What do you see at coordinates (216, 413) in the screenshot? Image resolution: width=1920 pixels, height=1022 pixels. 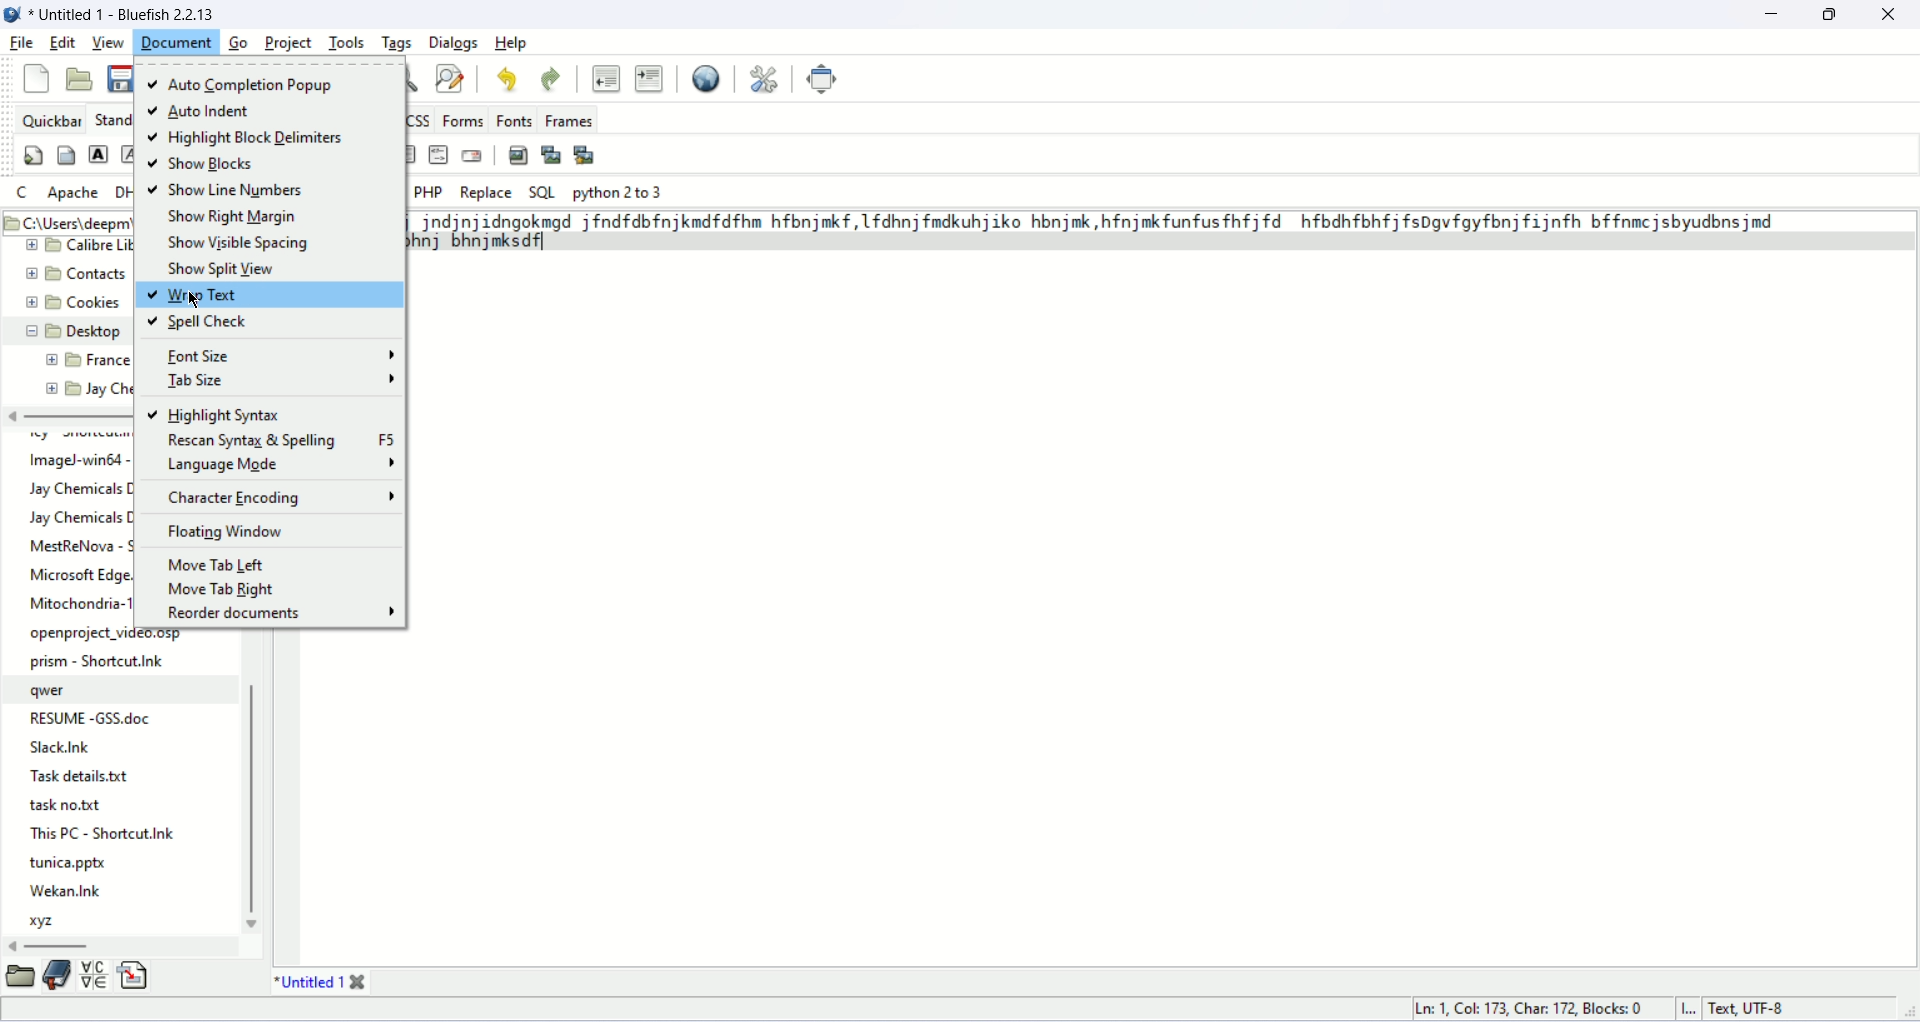 I see `highlight syntax` at bounding box center [216, 413].